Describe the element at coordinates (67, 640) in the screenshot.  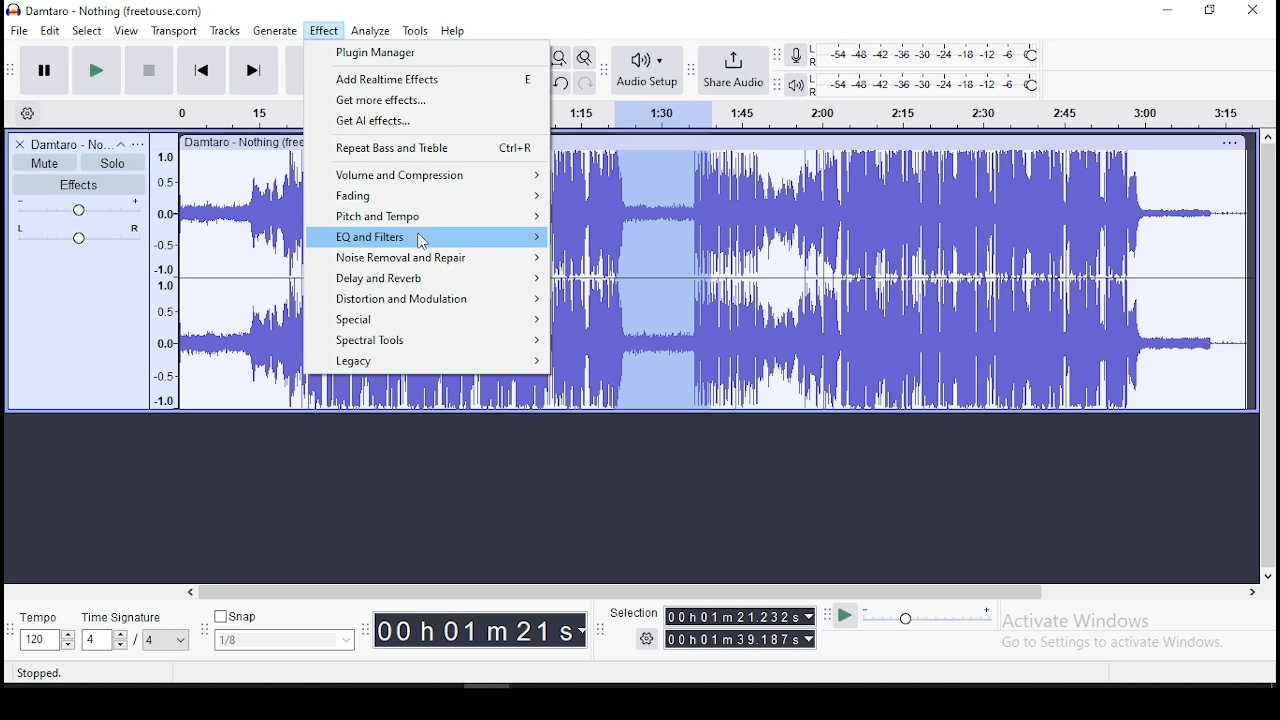
I see `drop down` at that location.